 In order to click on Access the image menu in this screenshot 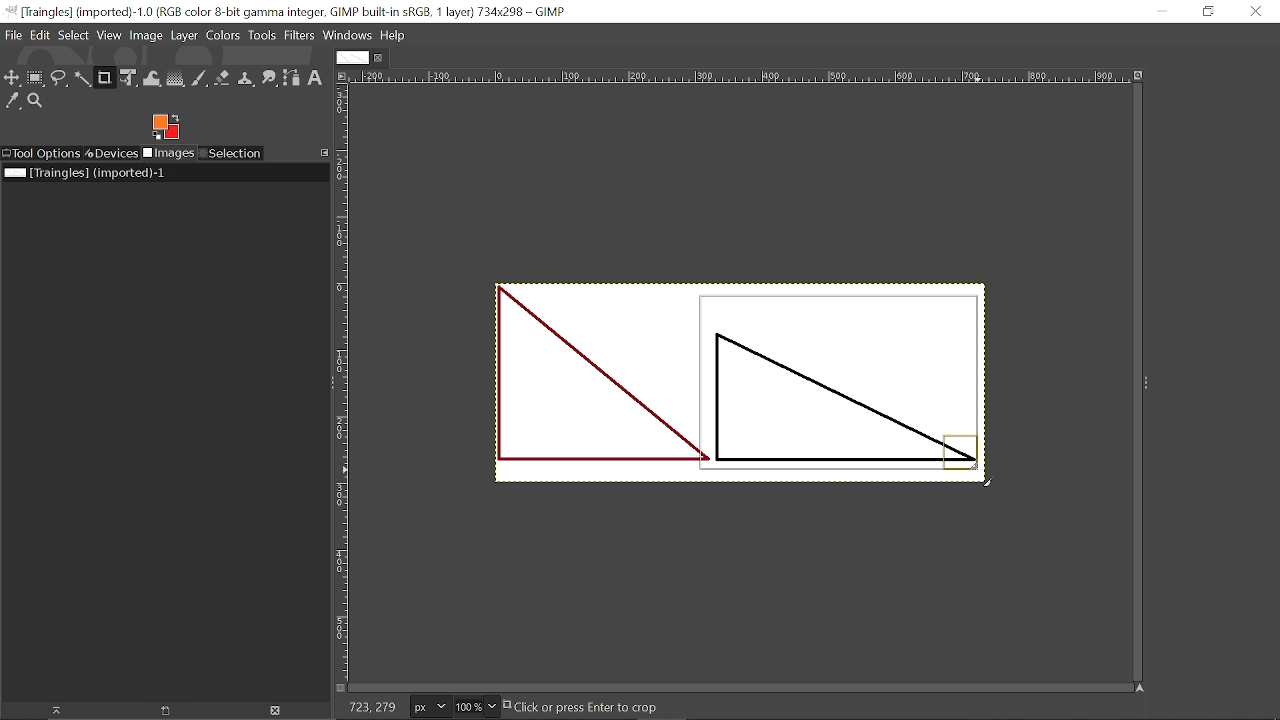, I will do `click(343, 77)`.